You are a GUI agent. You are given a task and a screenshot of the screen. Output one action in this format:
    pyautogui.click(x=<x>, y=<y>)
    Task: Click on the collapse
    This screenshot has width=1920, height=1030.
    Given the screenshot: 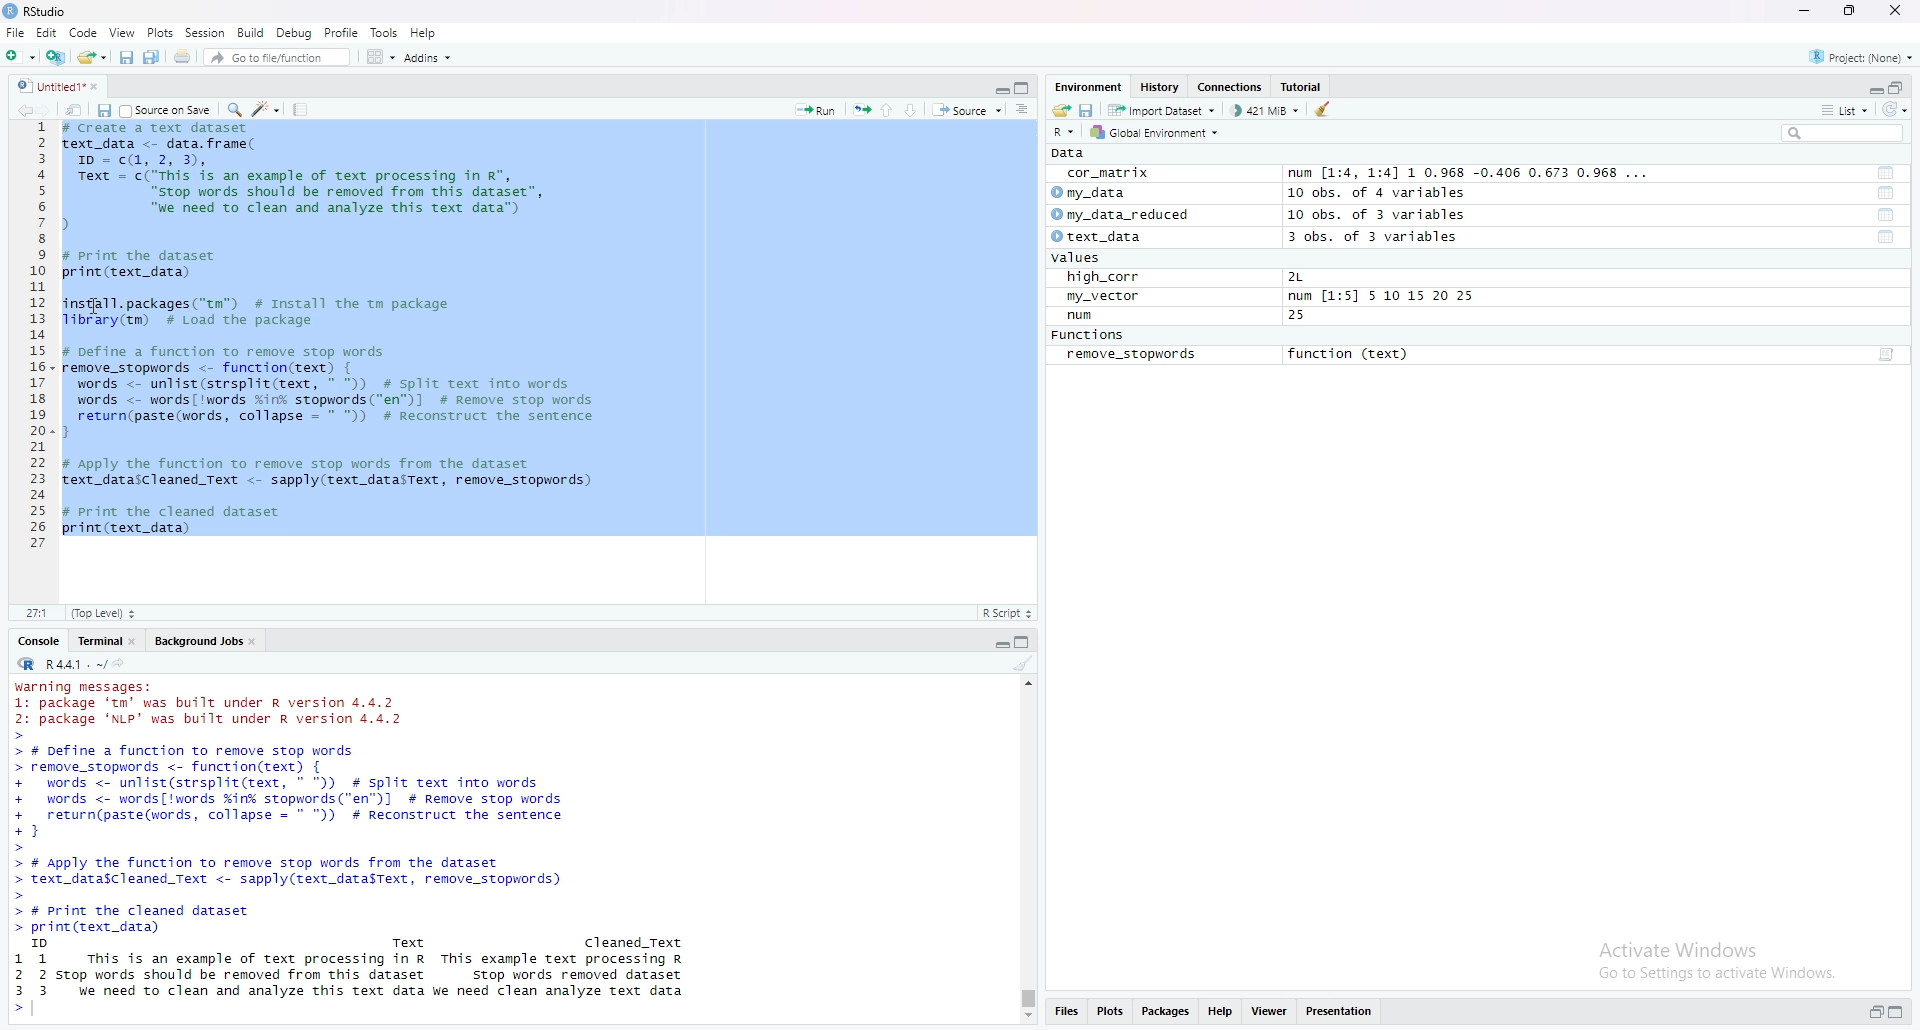 What is the action you would take?
    pyautogui.click(x=1901, y=1012)
    